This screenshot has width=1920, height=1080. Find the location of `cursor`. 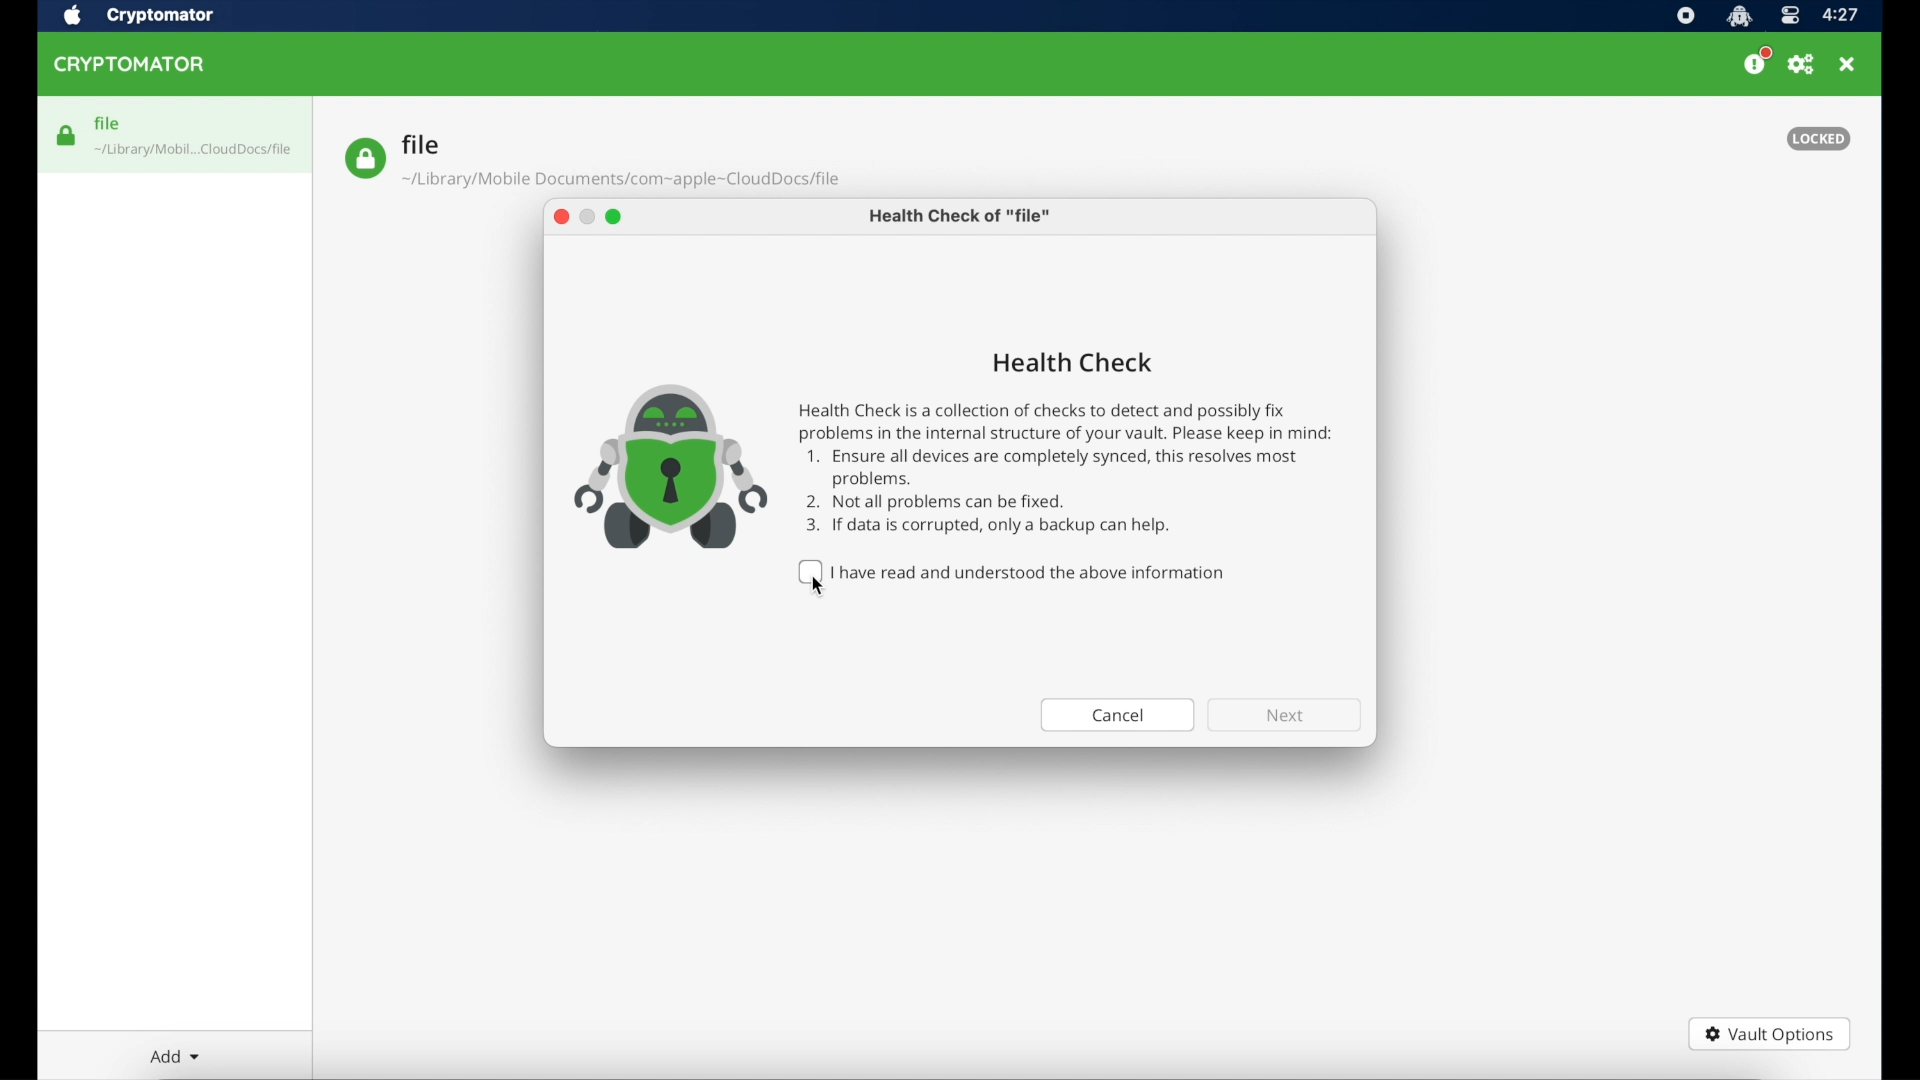

cursor is located at coordinates (819, 586).